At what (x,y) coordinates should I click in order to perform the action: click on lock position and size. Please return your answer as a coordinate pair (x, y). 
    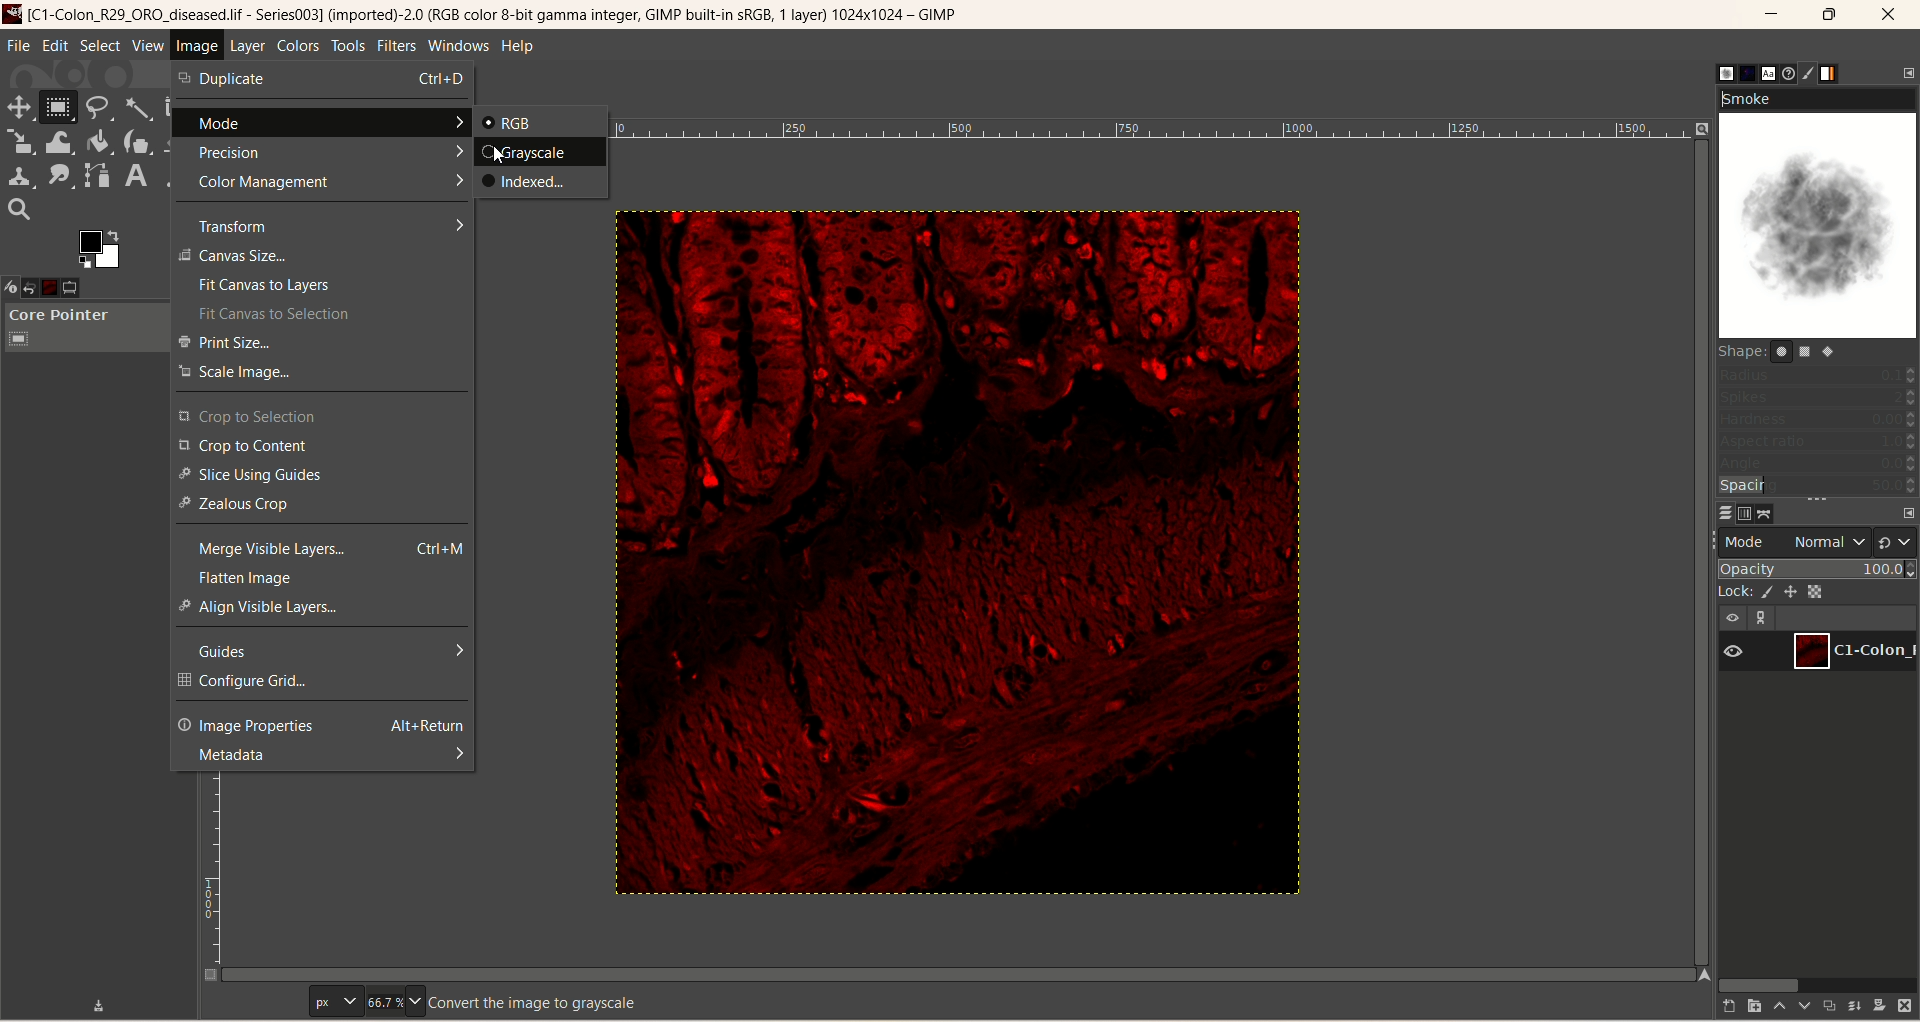
    Looking at the image, I should click on (1790, 593).